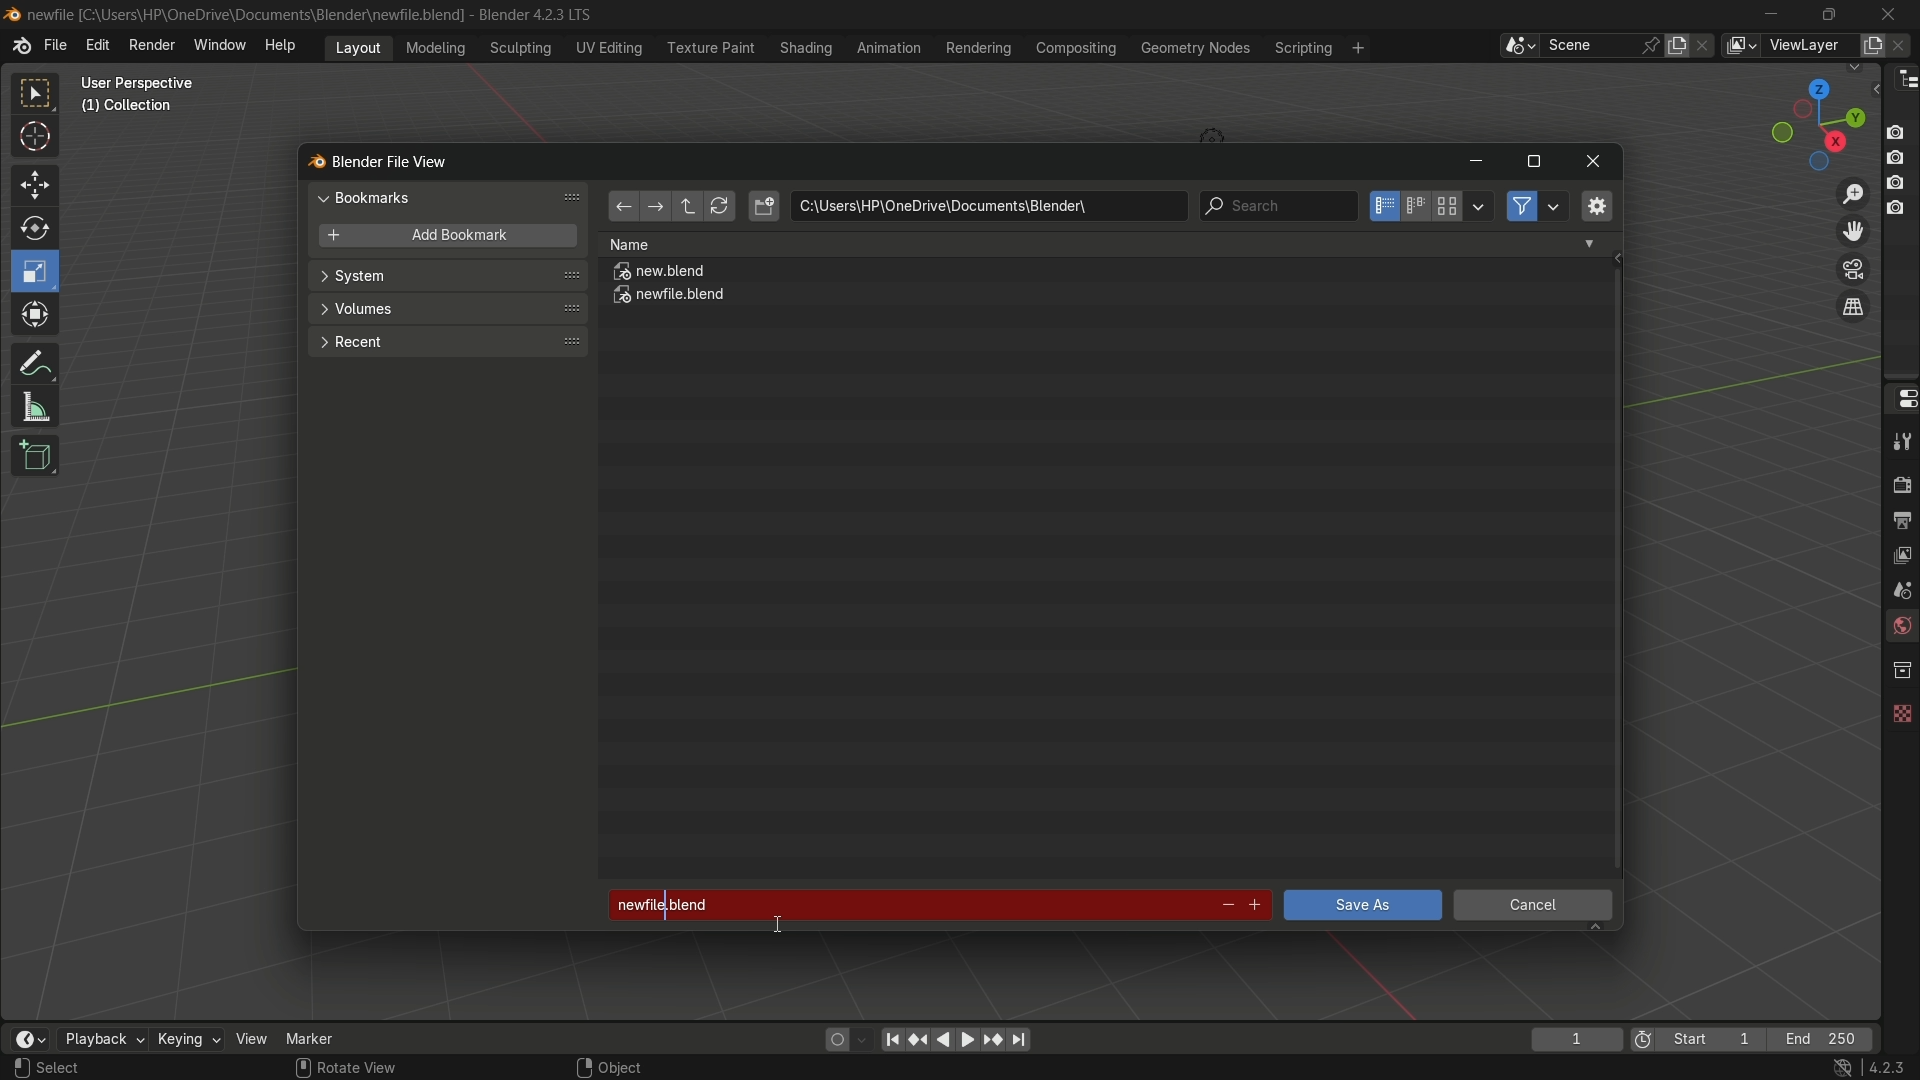 The width and height of the screenshot is (1920, 1080). Describe the element at coordinates (1415, 206) in the screenshot. I see `horizontal list` at that location.